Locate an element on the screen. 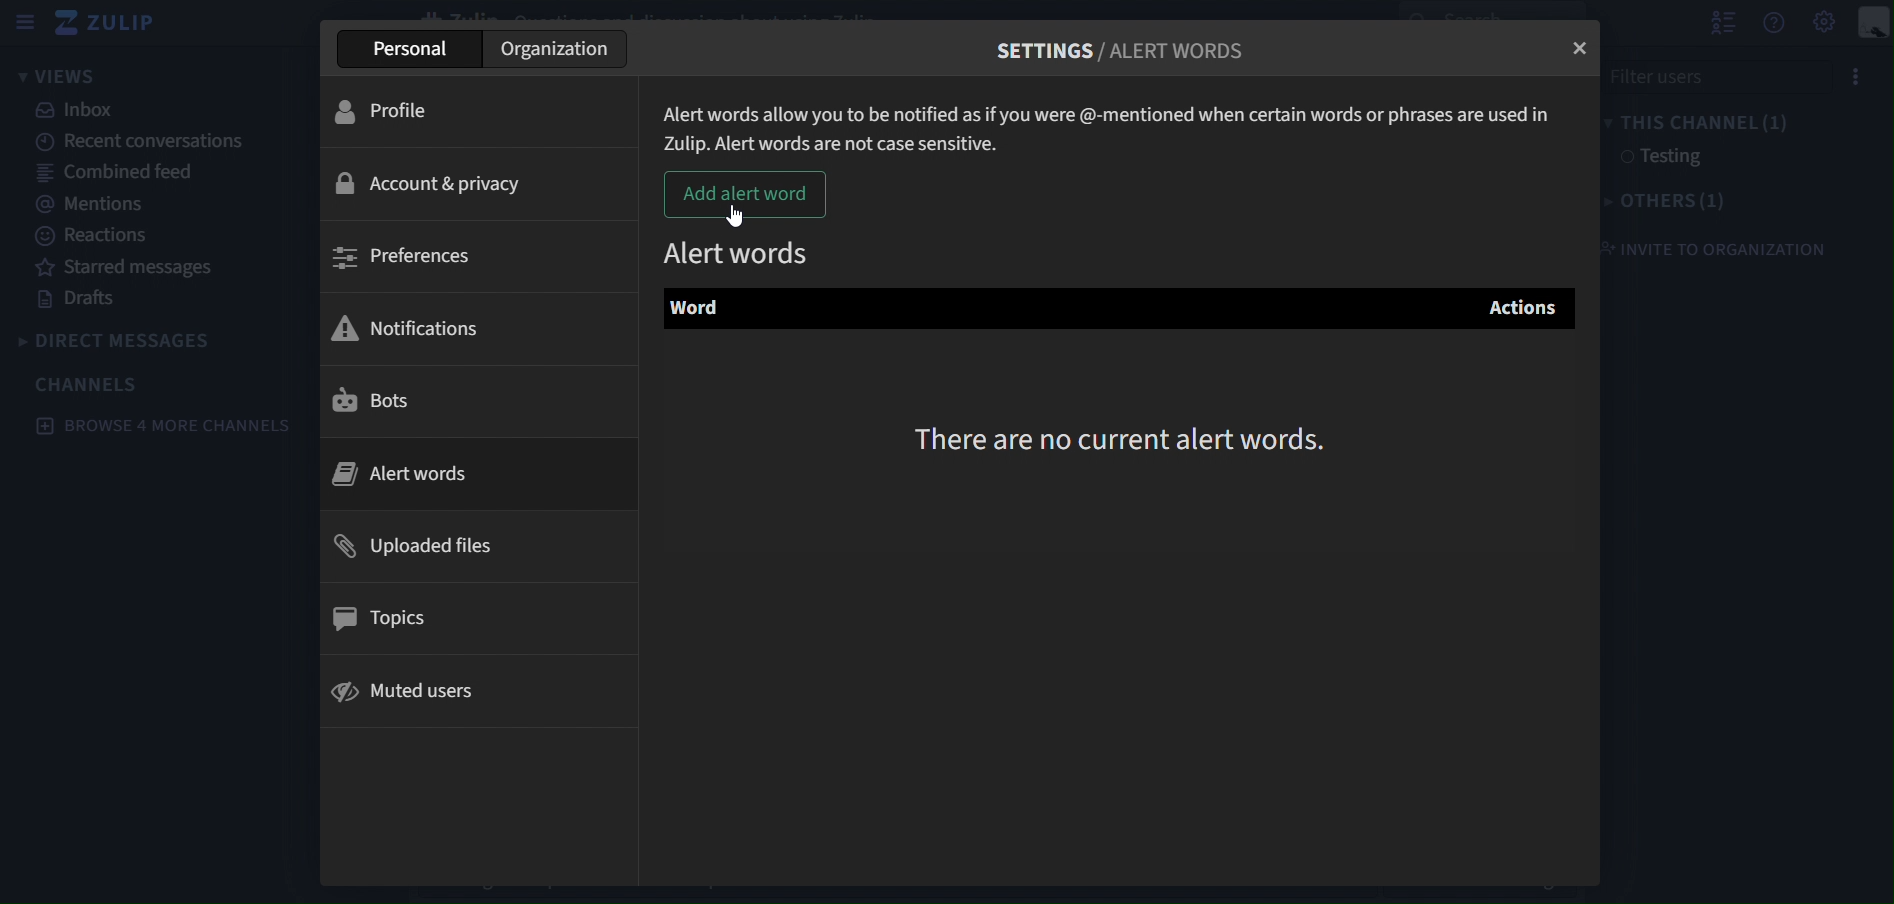 This screenshot has height=904, width=1894. preferences is located at coordinates (405, 256).